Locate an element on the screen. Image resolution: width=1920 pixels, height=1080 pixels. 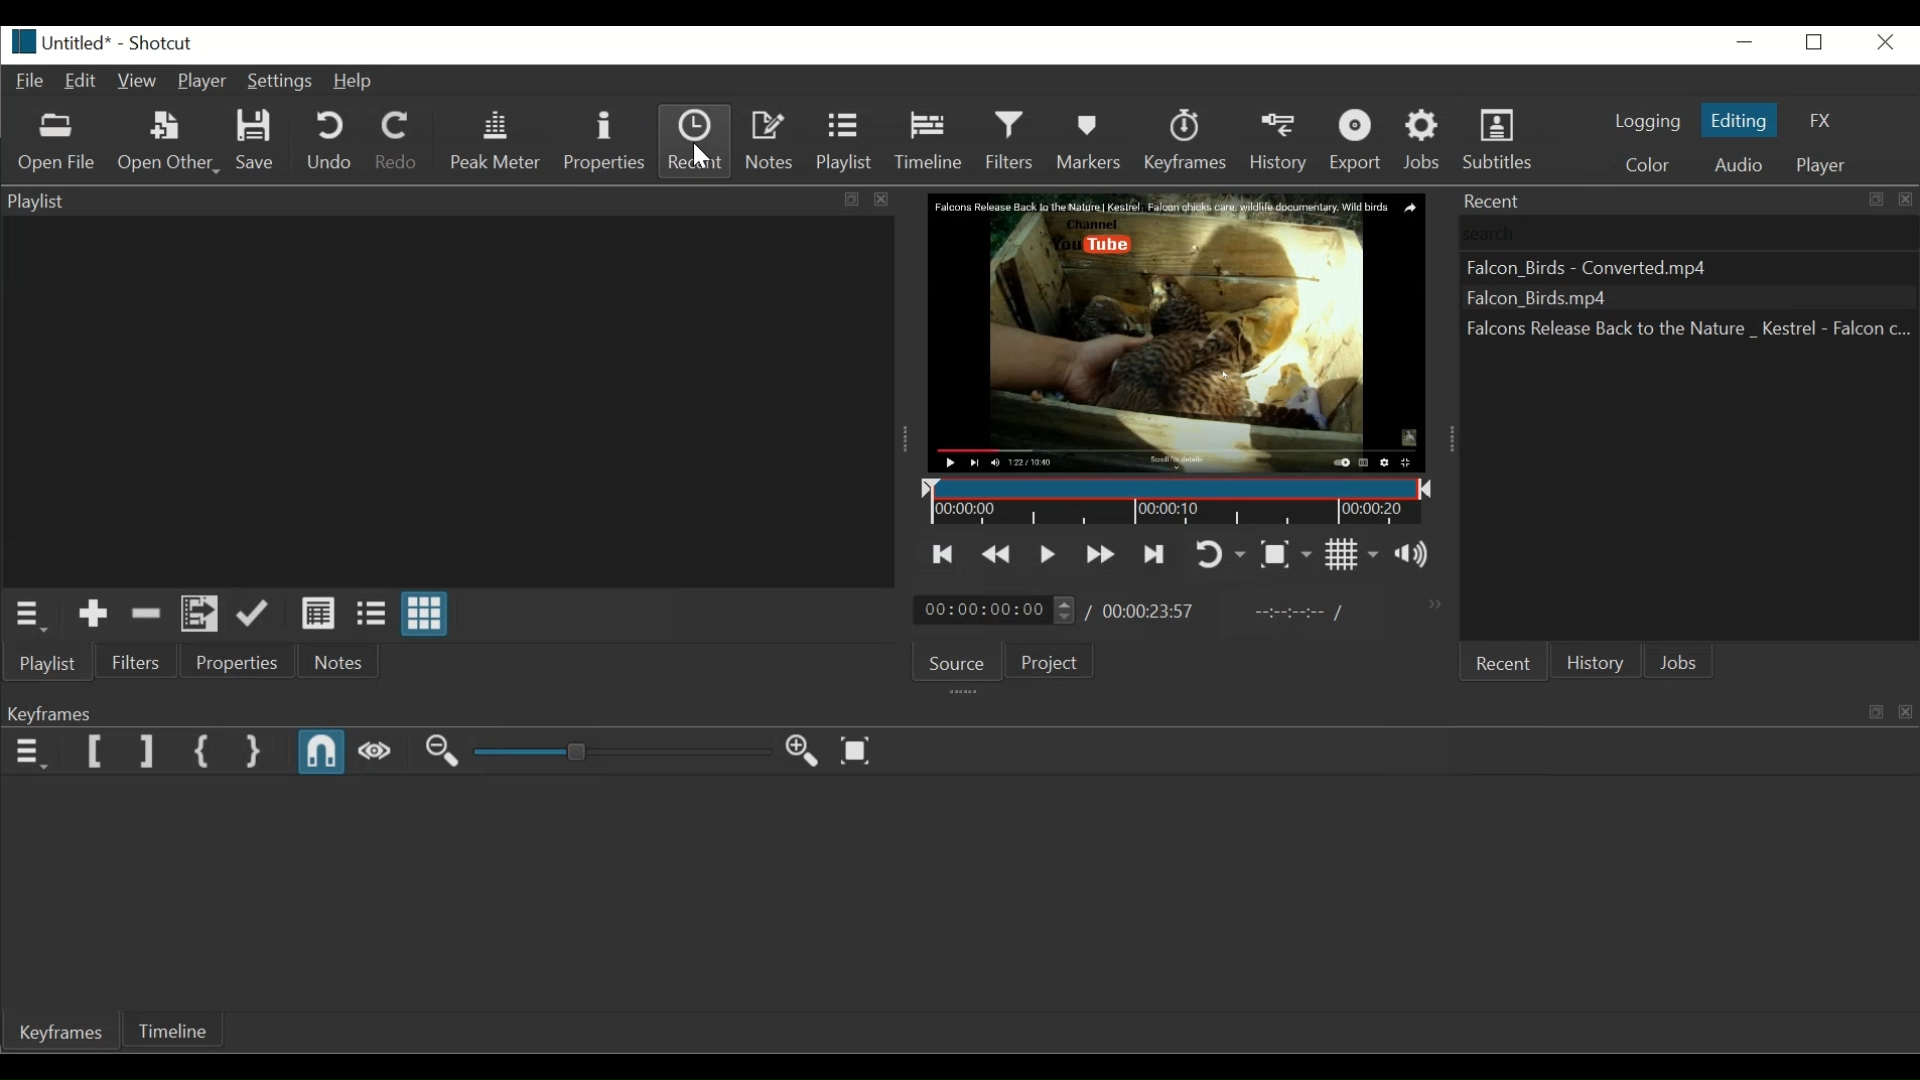
Keyframes is located at coordinates (63, 1036).